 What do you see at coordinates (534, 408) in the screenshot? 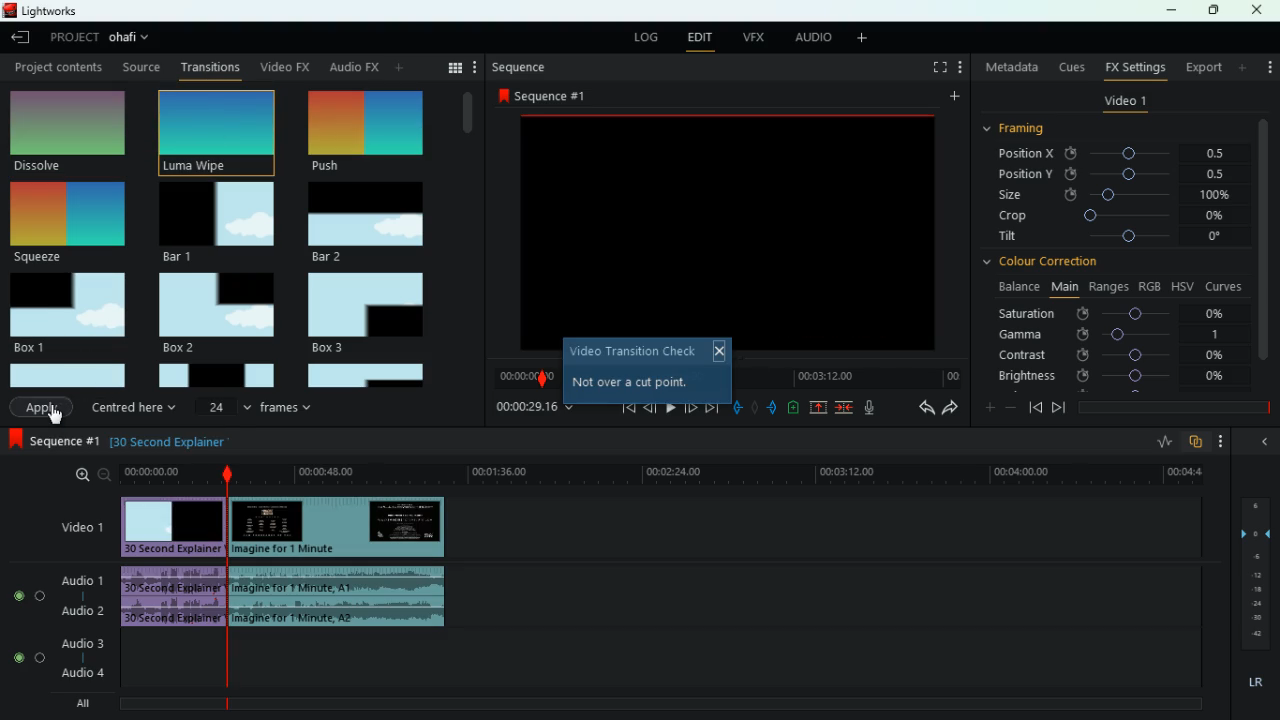
I see `time` at bounding box center [534, 408].